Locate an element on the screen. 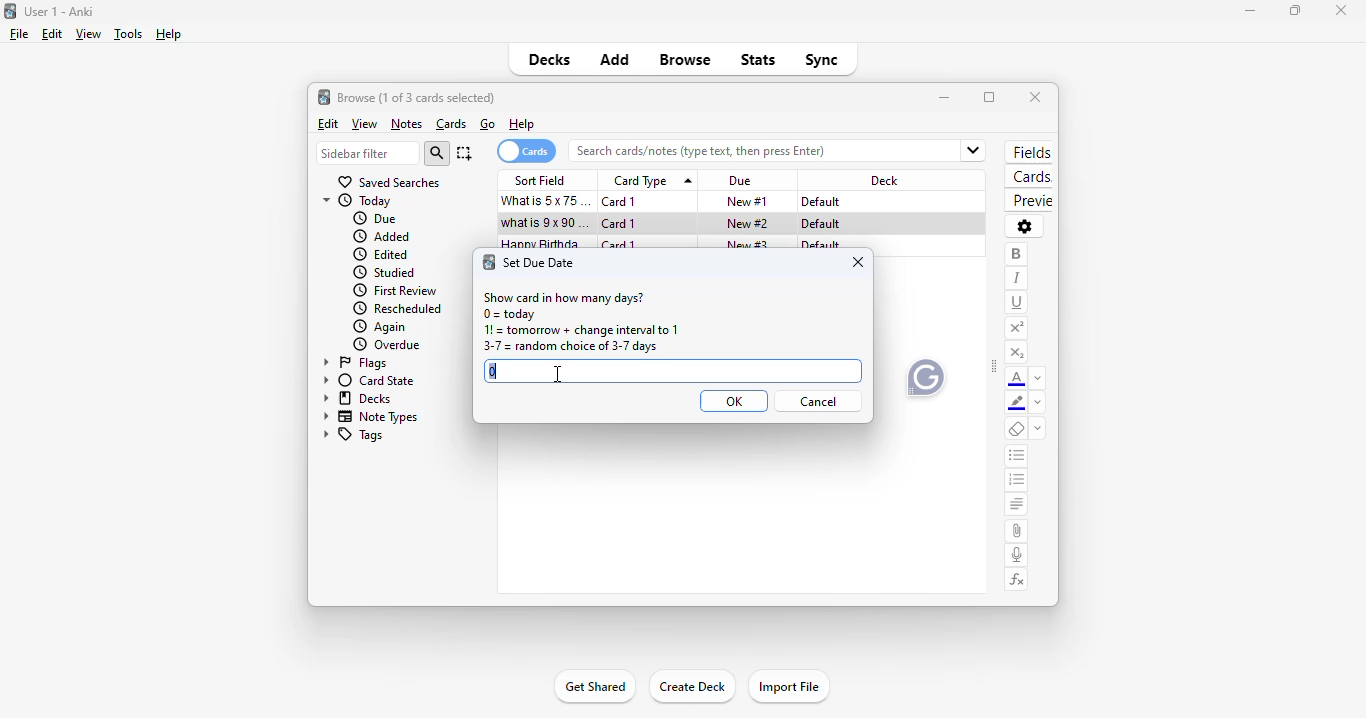 Image resolution: width=1366 pixels, height=718 pixels. close is located at coordinates (1343, 11).